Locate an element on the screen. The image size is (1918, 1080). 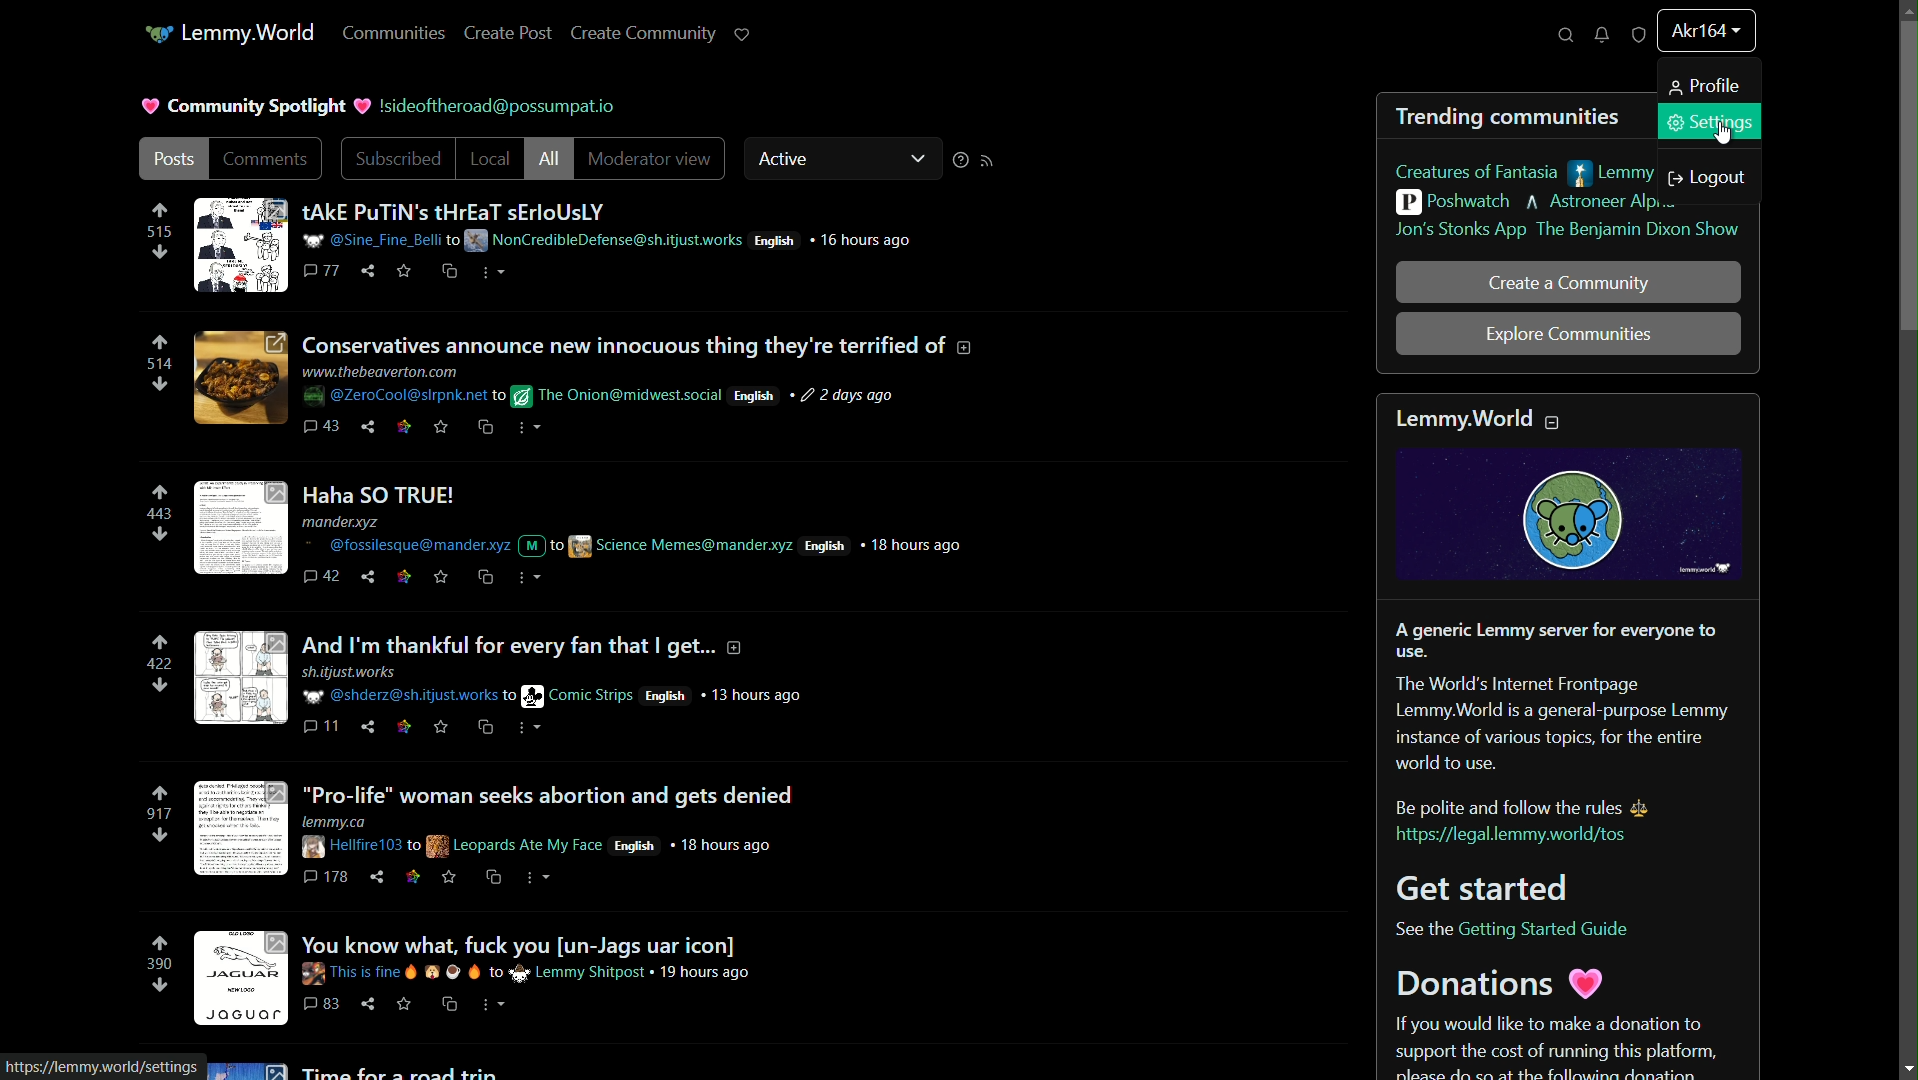
number of votes is located at coordinates (158, 517).